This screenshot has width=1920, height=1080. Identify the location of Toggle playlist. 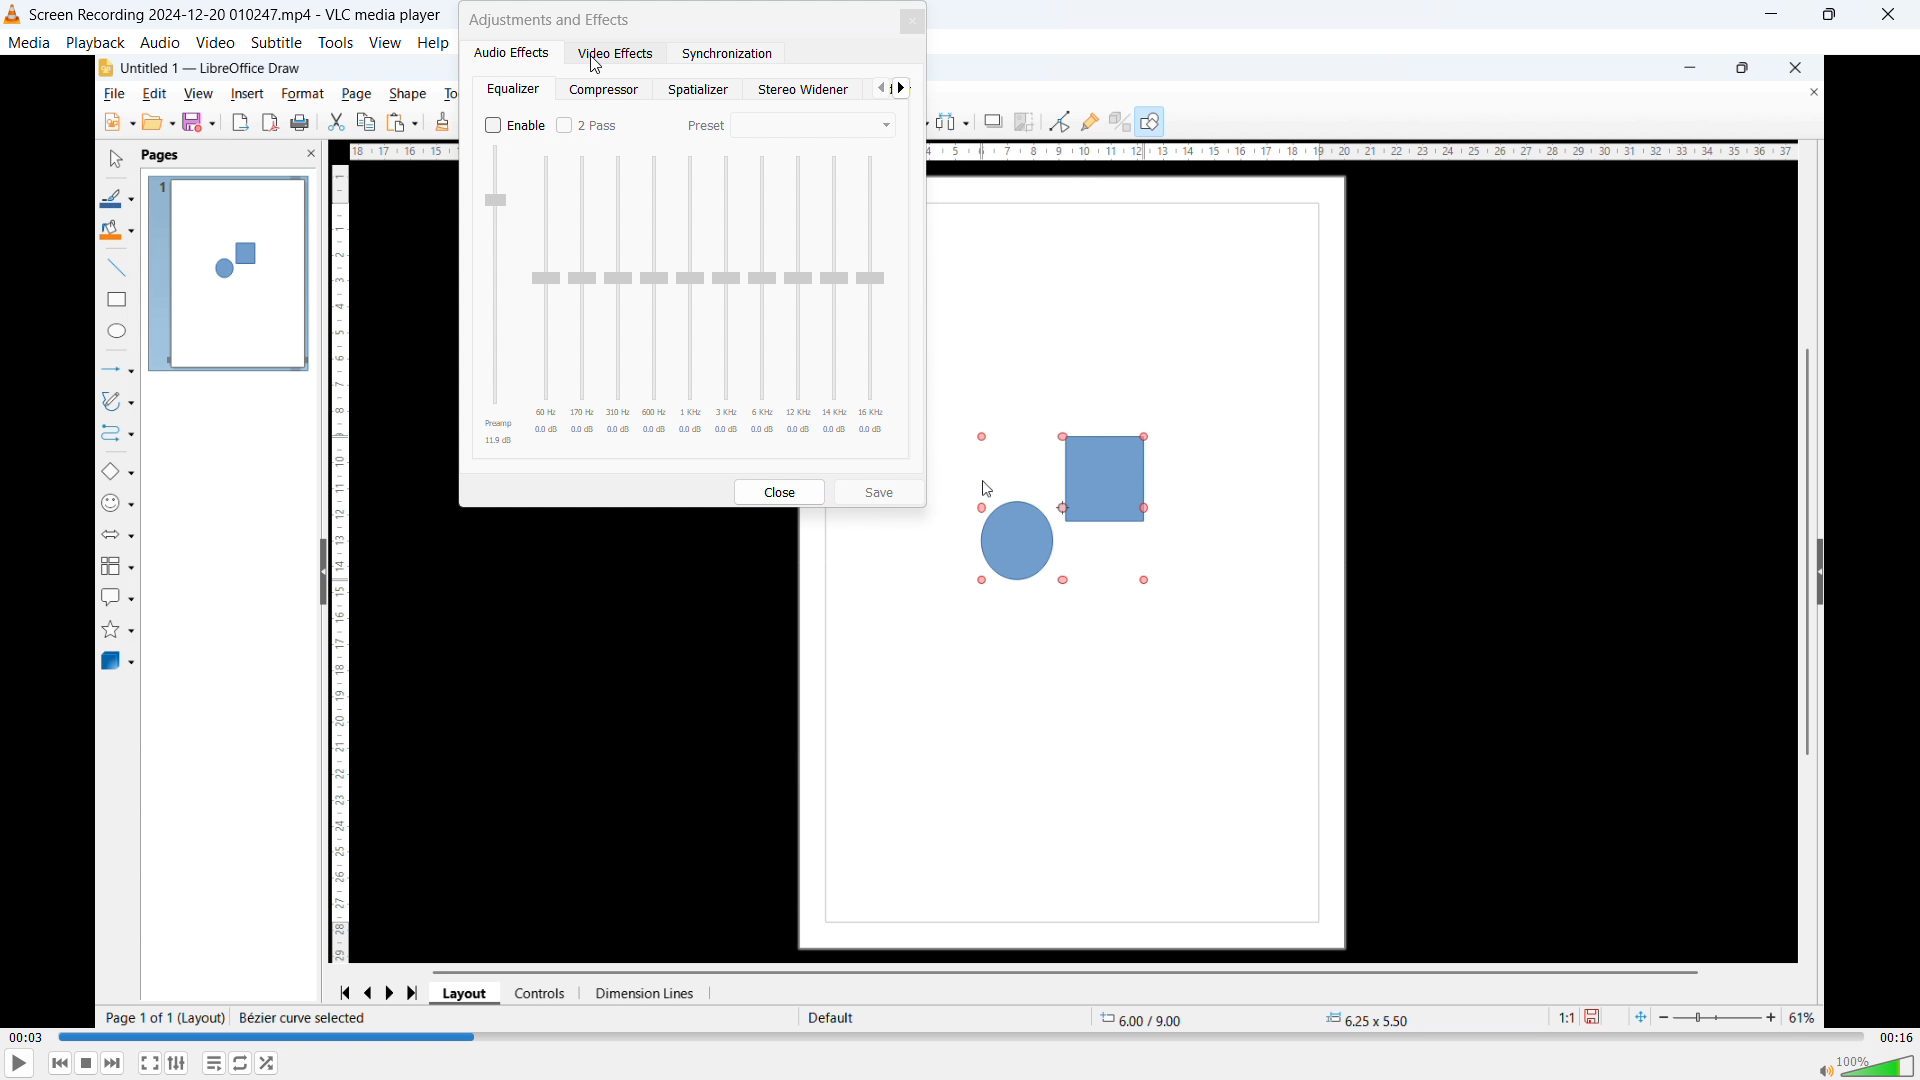
(214, 1063).